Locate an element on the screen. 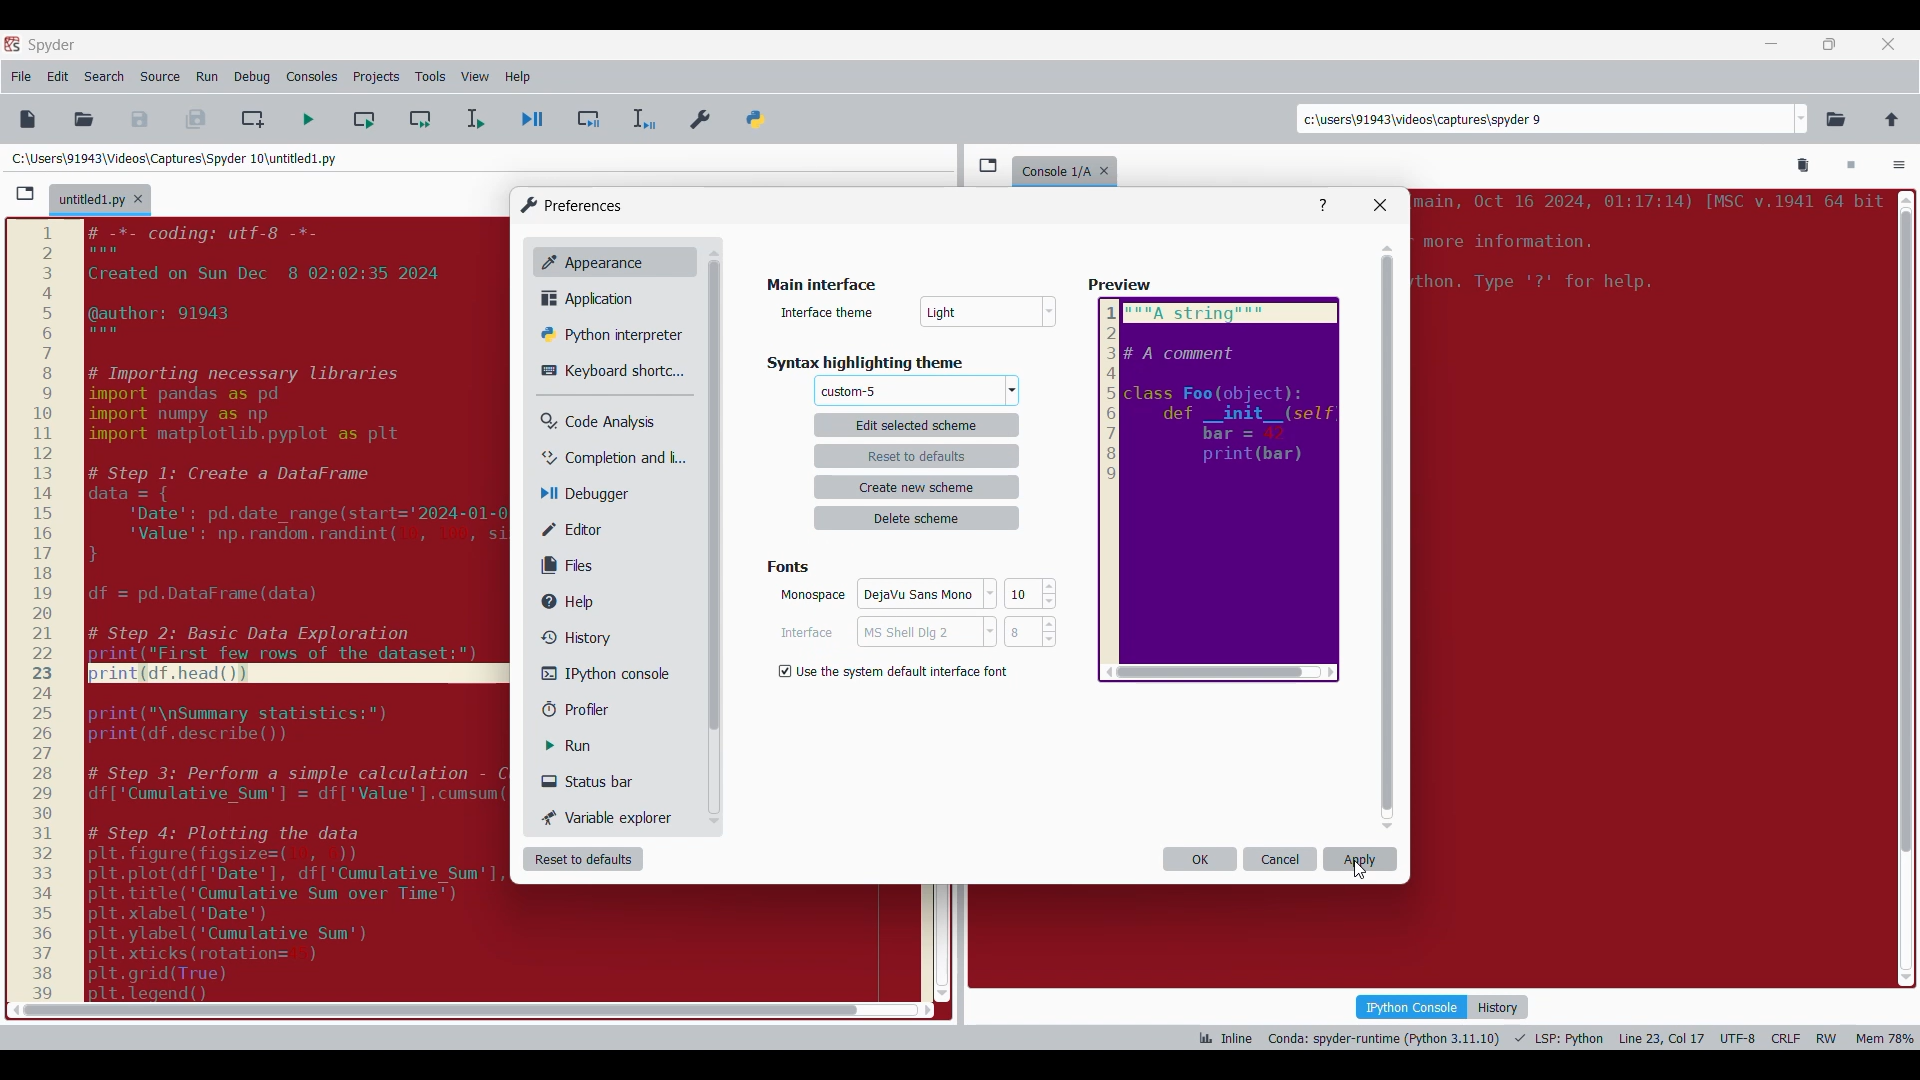 This screenshot has width=1920, height=1080. Variable explorer is located at coordinates (609, 817).